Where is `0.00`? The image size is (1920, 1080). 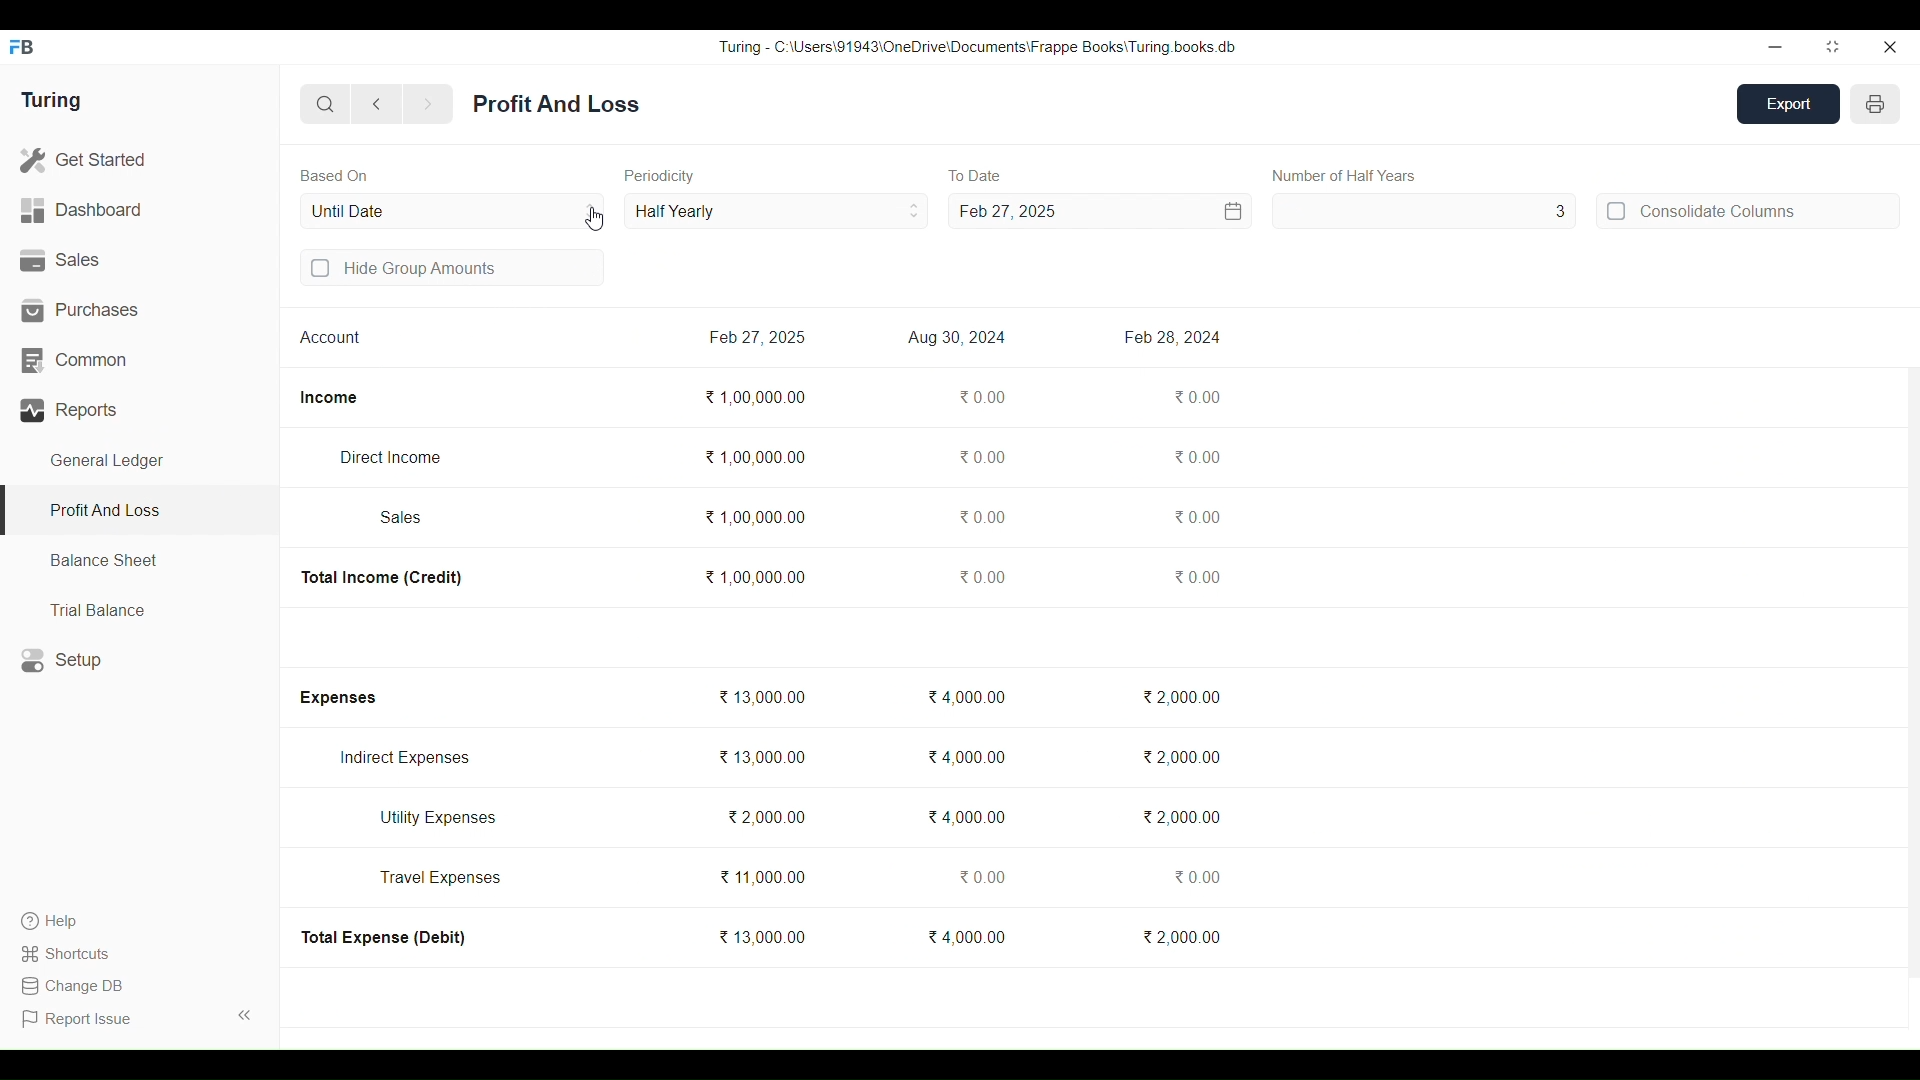 0.00 is located at coordinates (980, 877).